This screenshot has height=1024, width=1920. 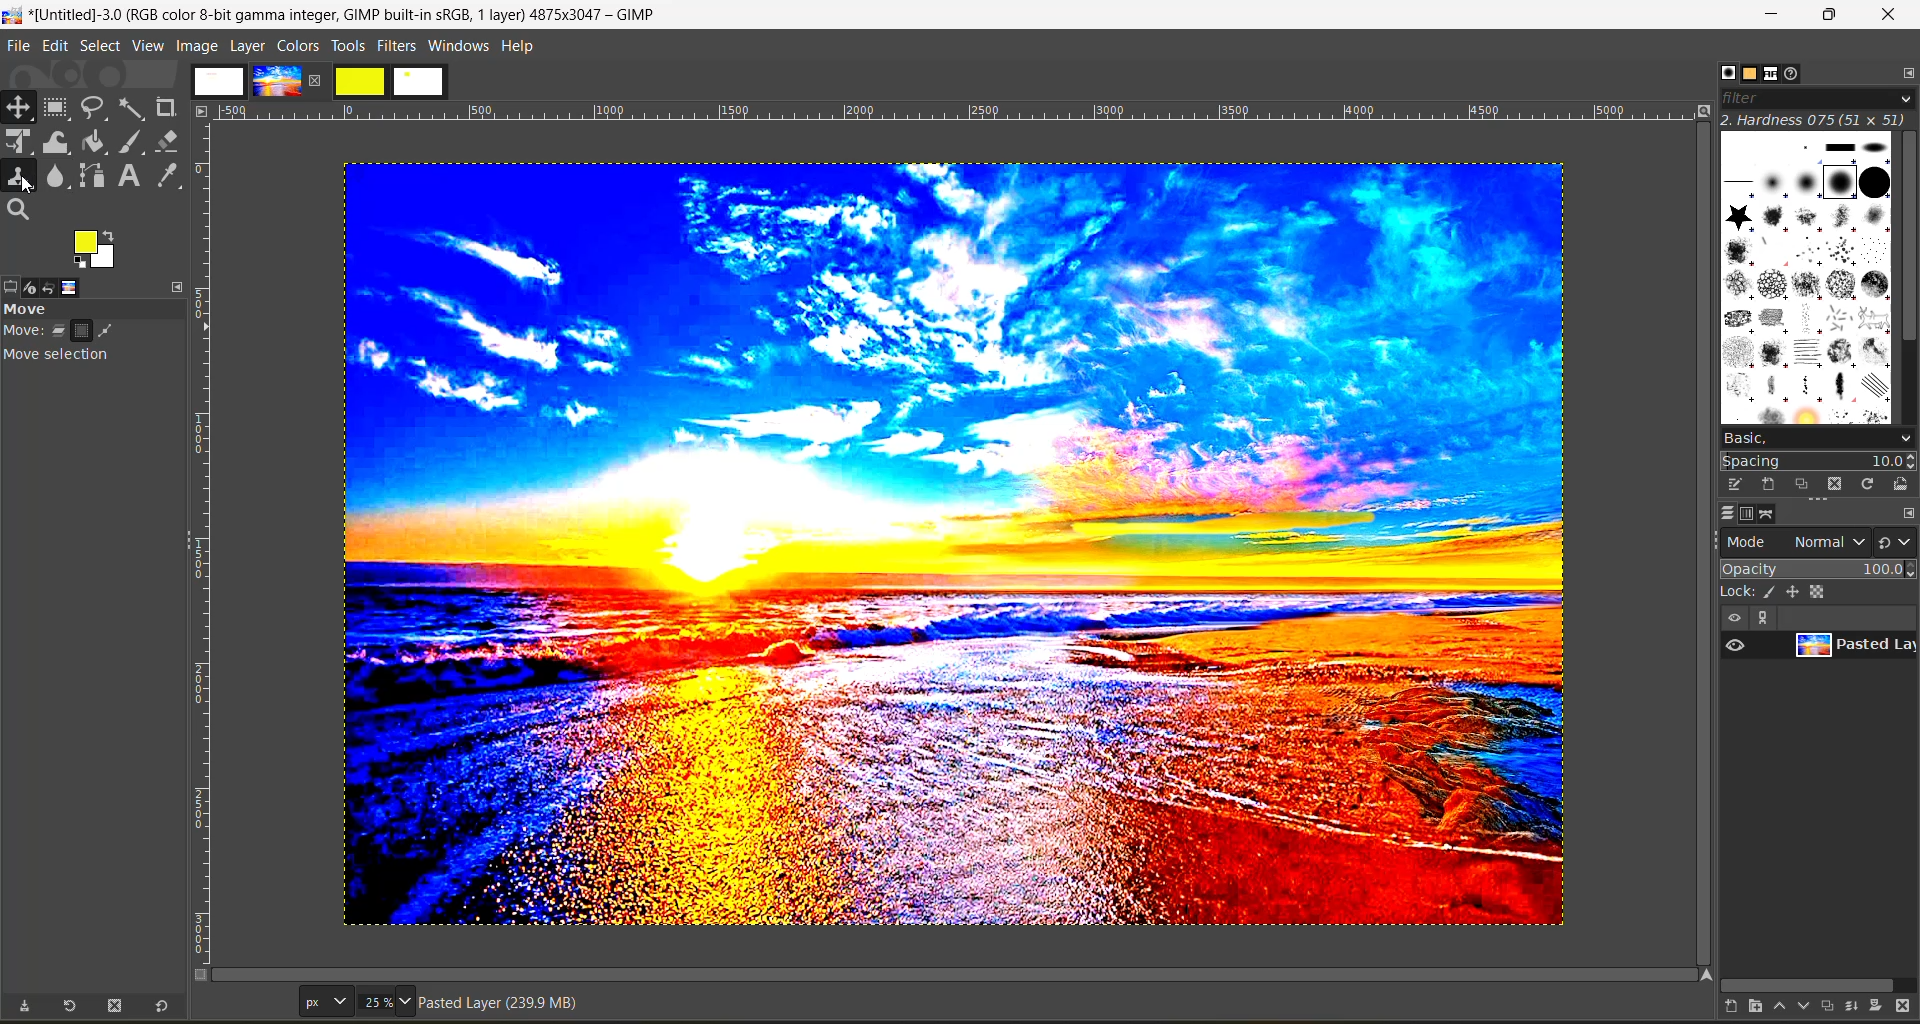 I want to click on basic, so click(x=1816, y=437).